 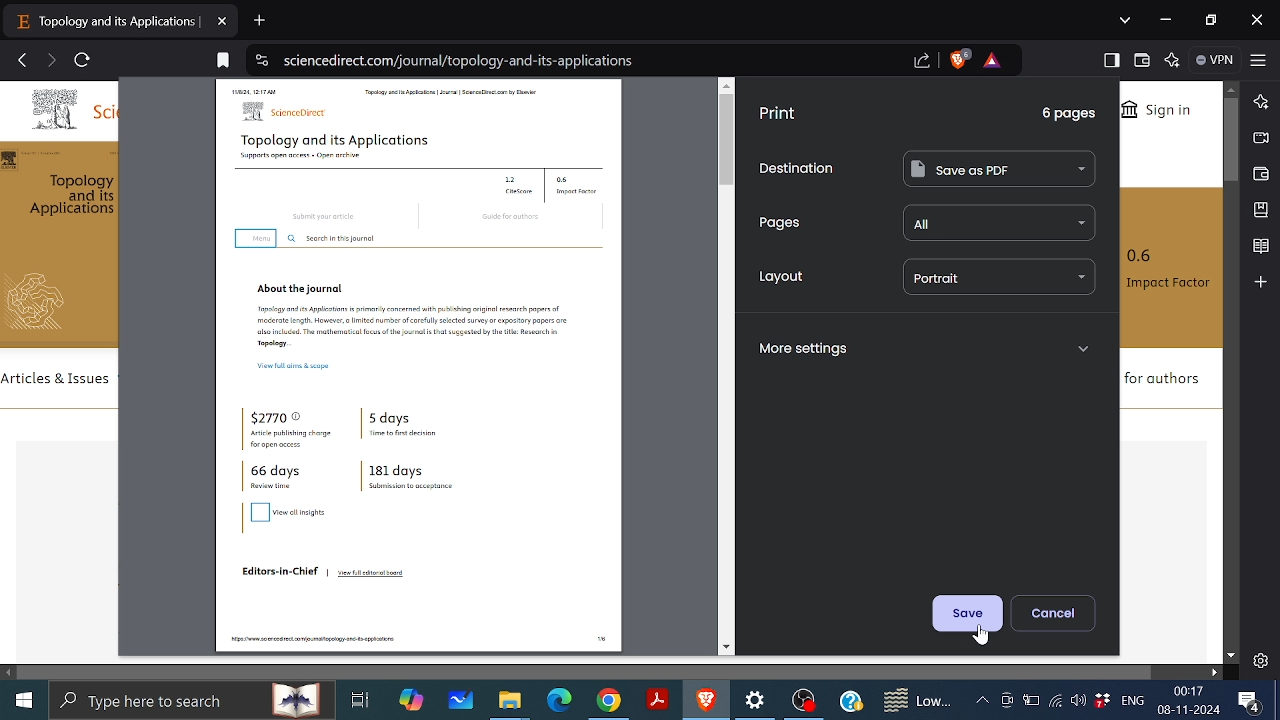 I want to click on Add new tab, so click(x=259, y=19).